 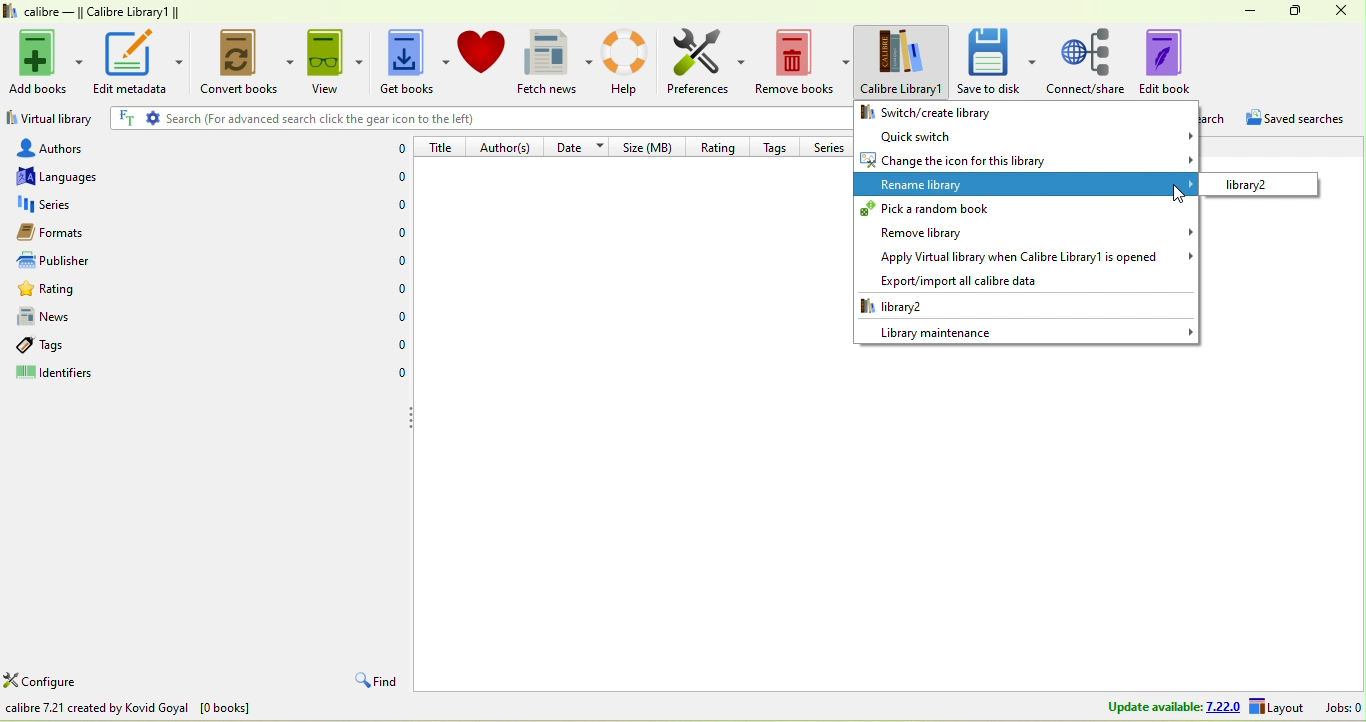 What do you see at coordinates (1290, 10) in the screenshot?
I see `maximize` at bounding box center [1290, 10].